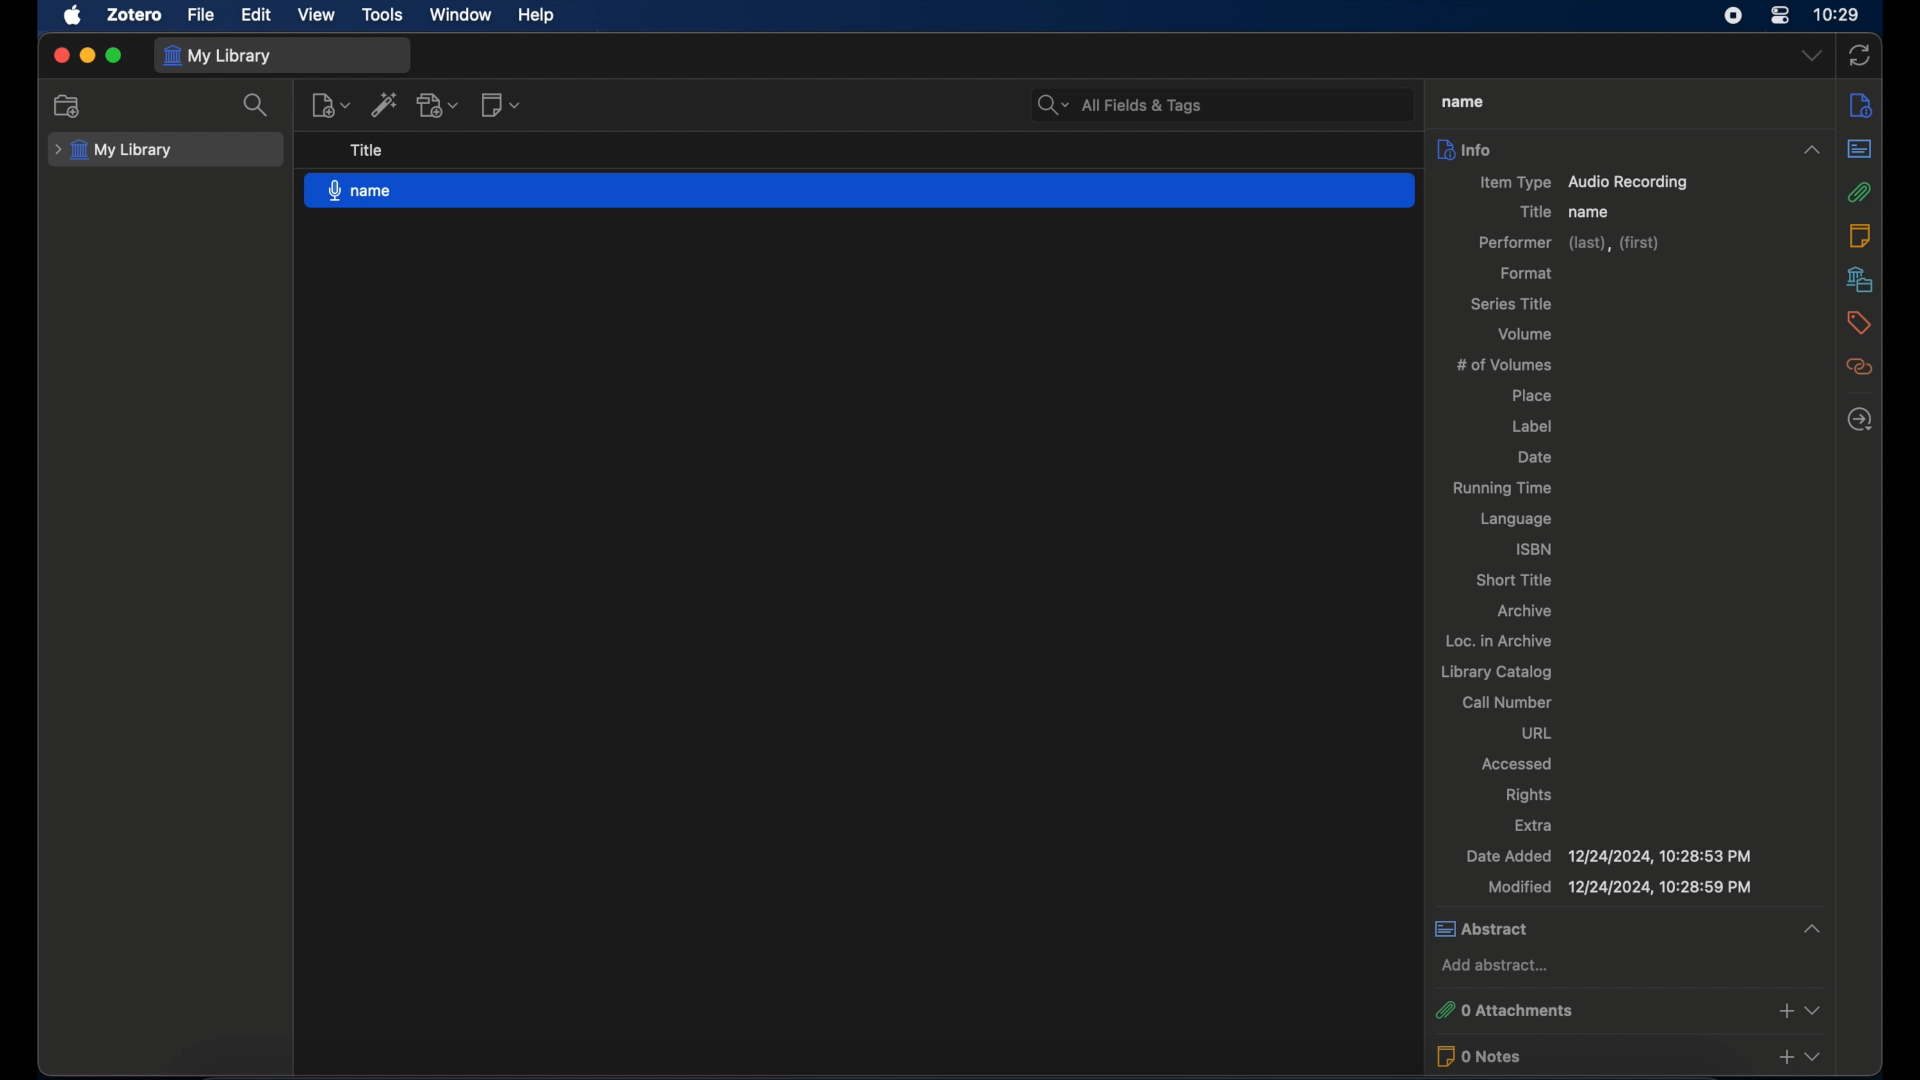 This screenshot has height=1080, width=1920. Describe the element at coordinates (1532, 212) in the screenshot. I see `title` at that location.